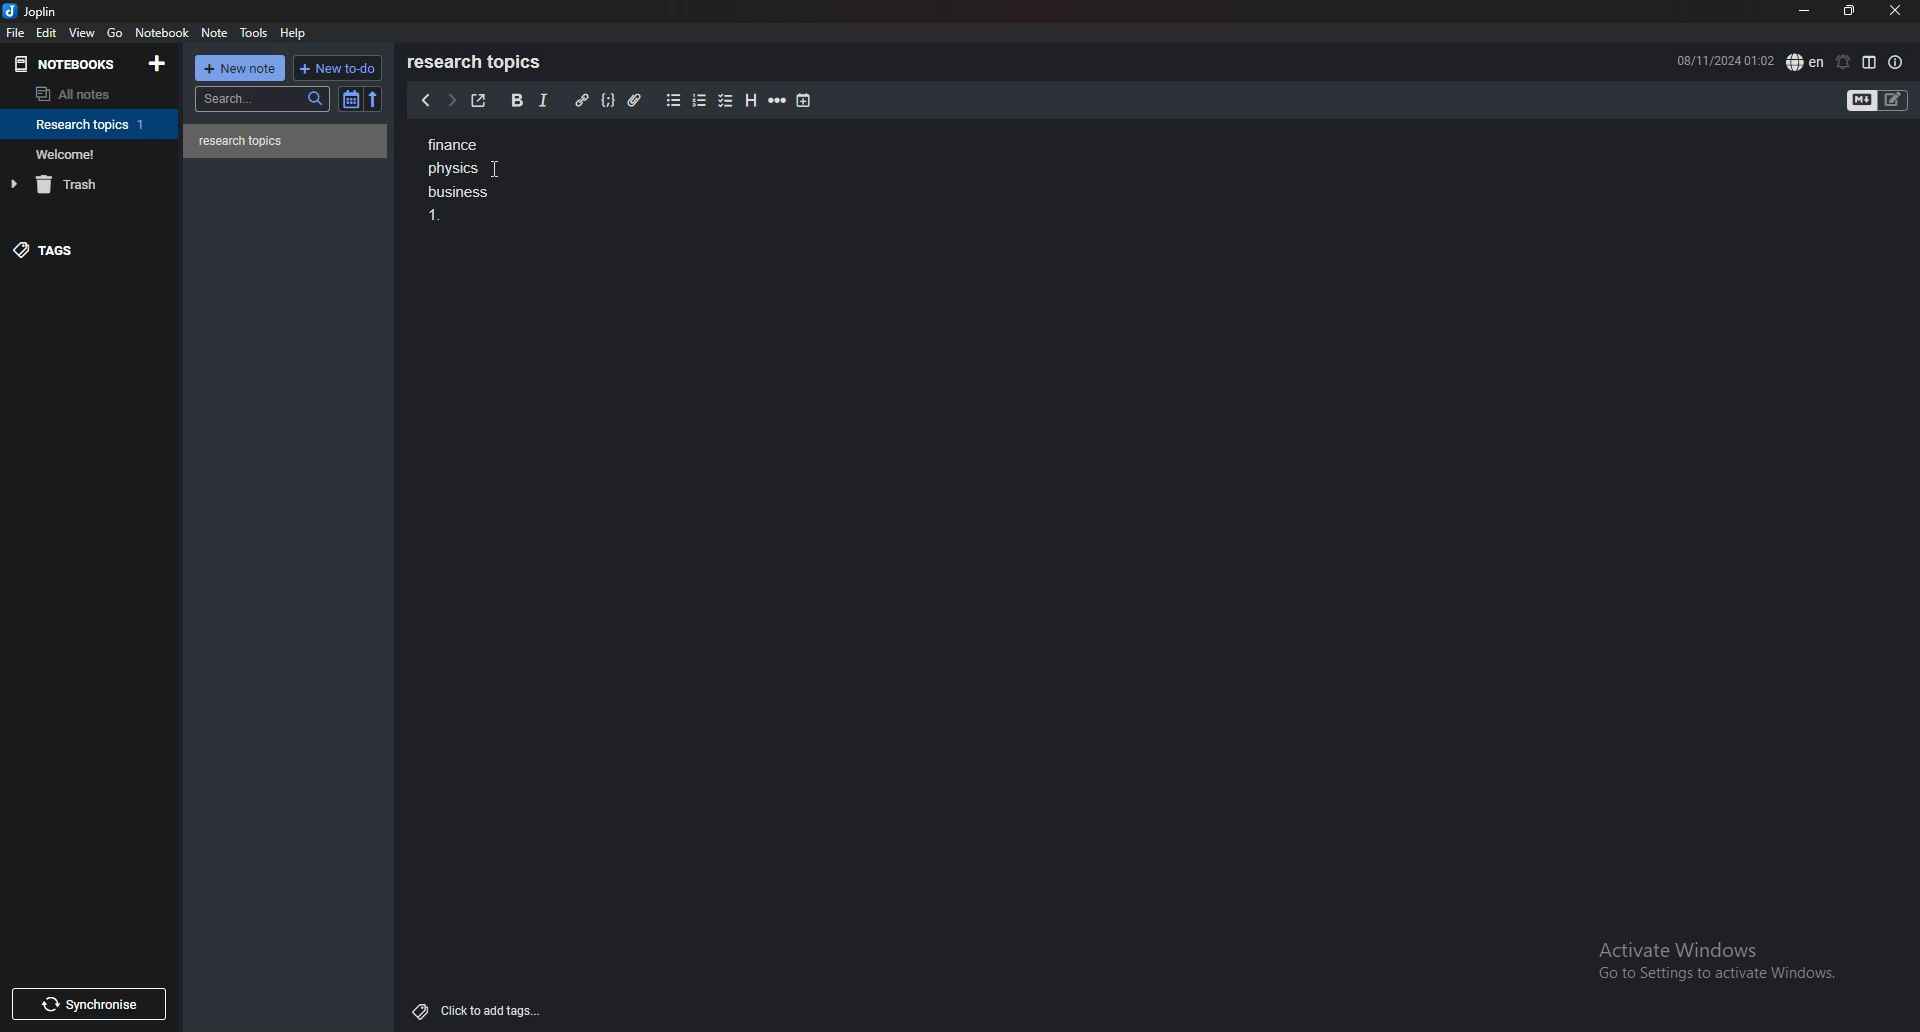 The image size is (1920, 1032). What do you see at coordinates (1724, 60) in the screenshot?
I see `08/11/2024 01:02` at bounding box center [1724, 60].